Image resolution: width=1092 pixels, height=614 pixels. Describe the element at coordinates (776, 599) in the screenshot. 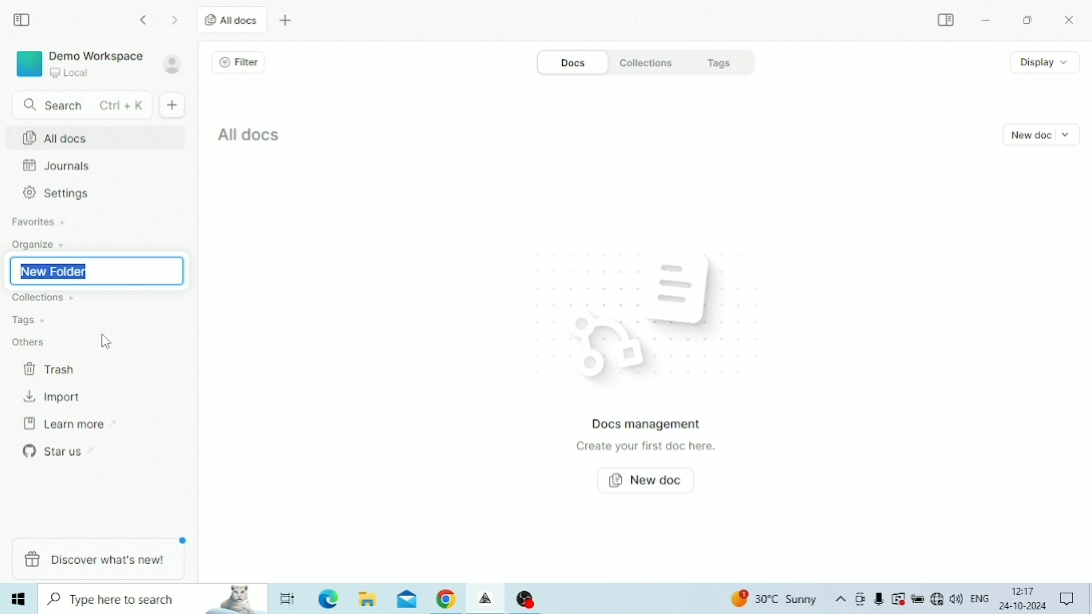

I see `Temperature` at that location.